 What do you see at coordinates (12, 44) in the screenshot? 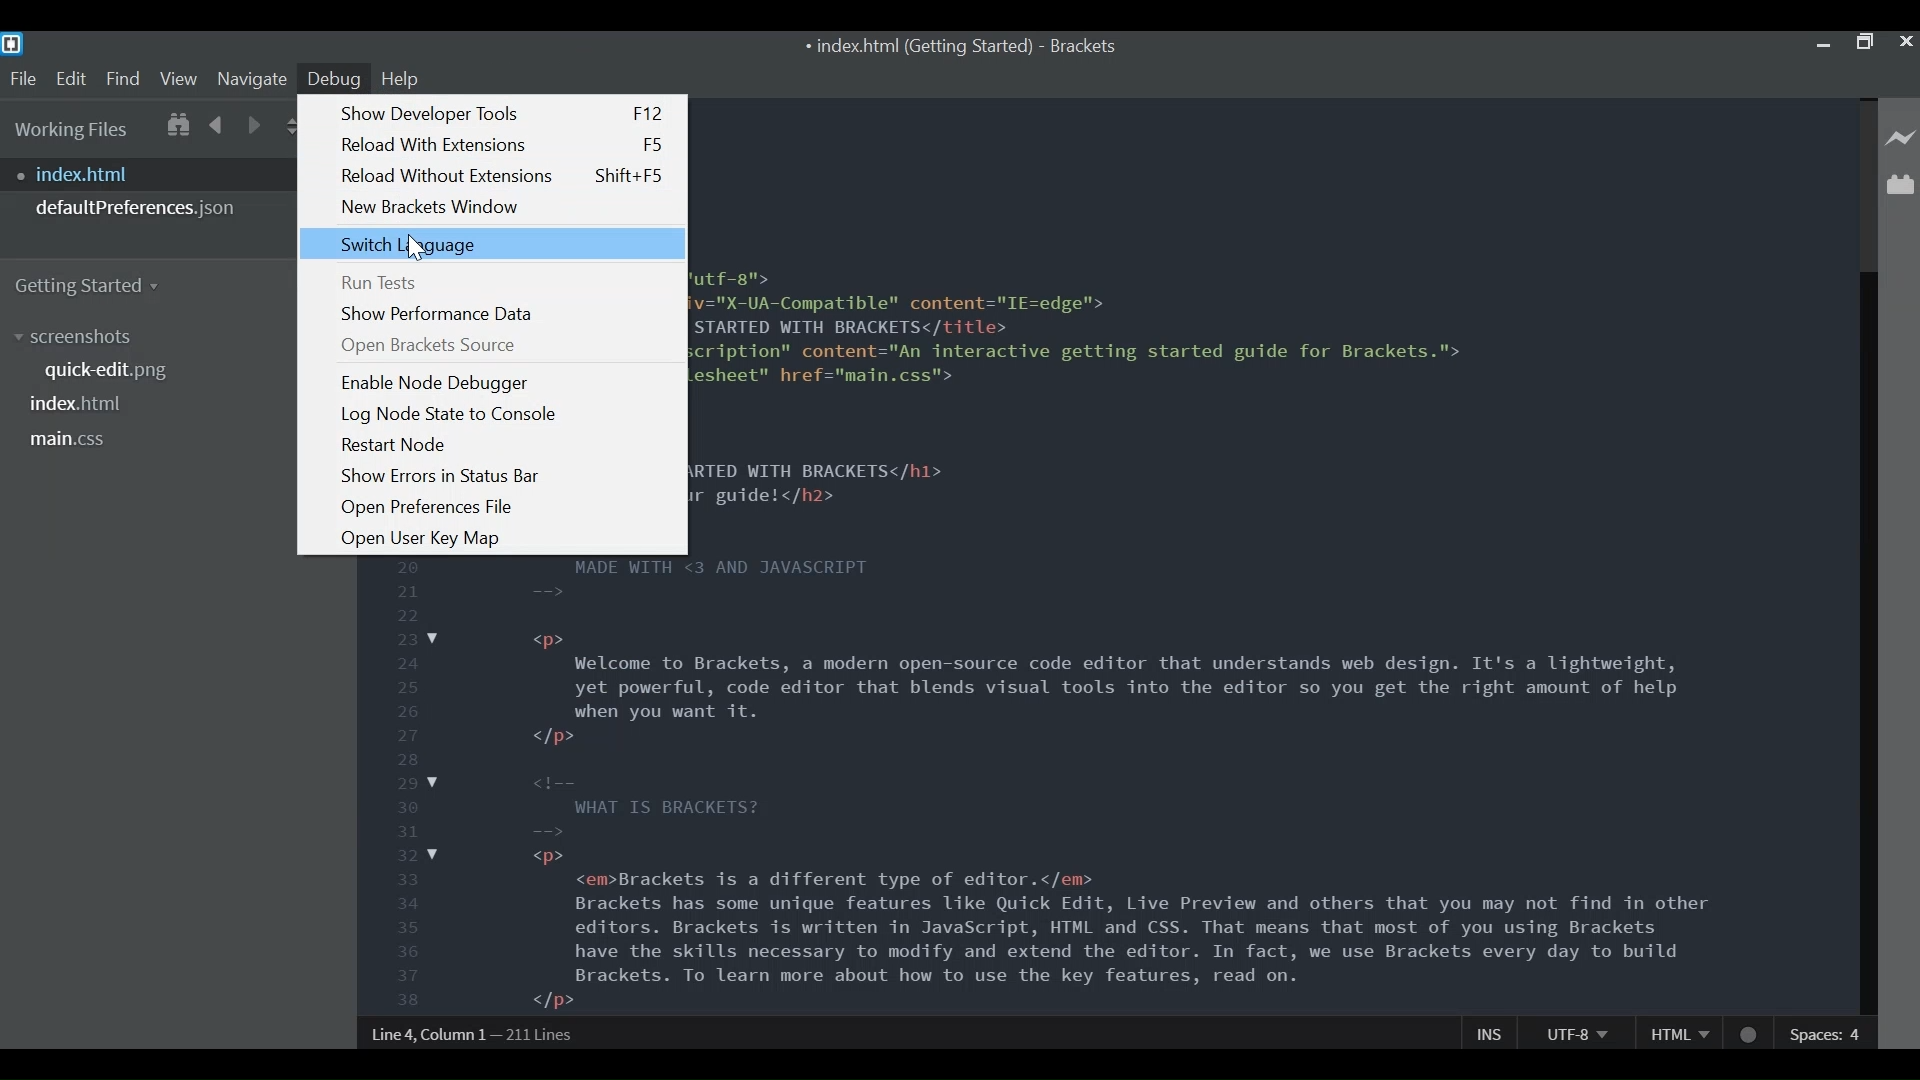
I see `Bracket Desktop Icon` at bounding box center [12, 44].